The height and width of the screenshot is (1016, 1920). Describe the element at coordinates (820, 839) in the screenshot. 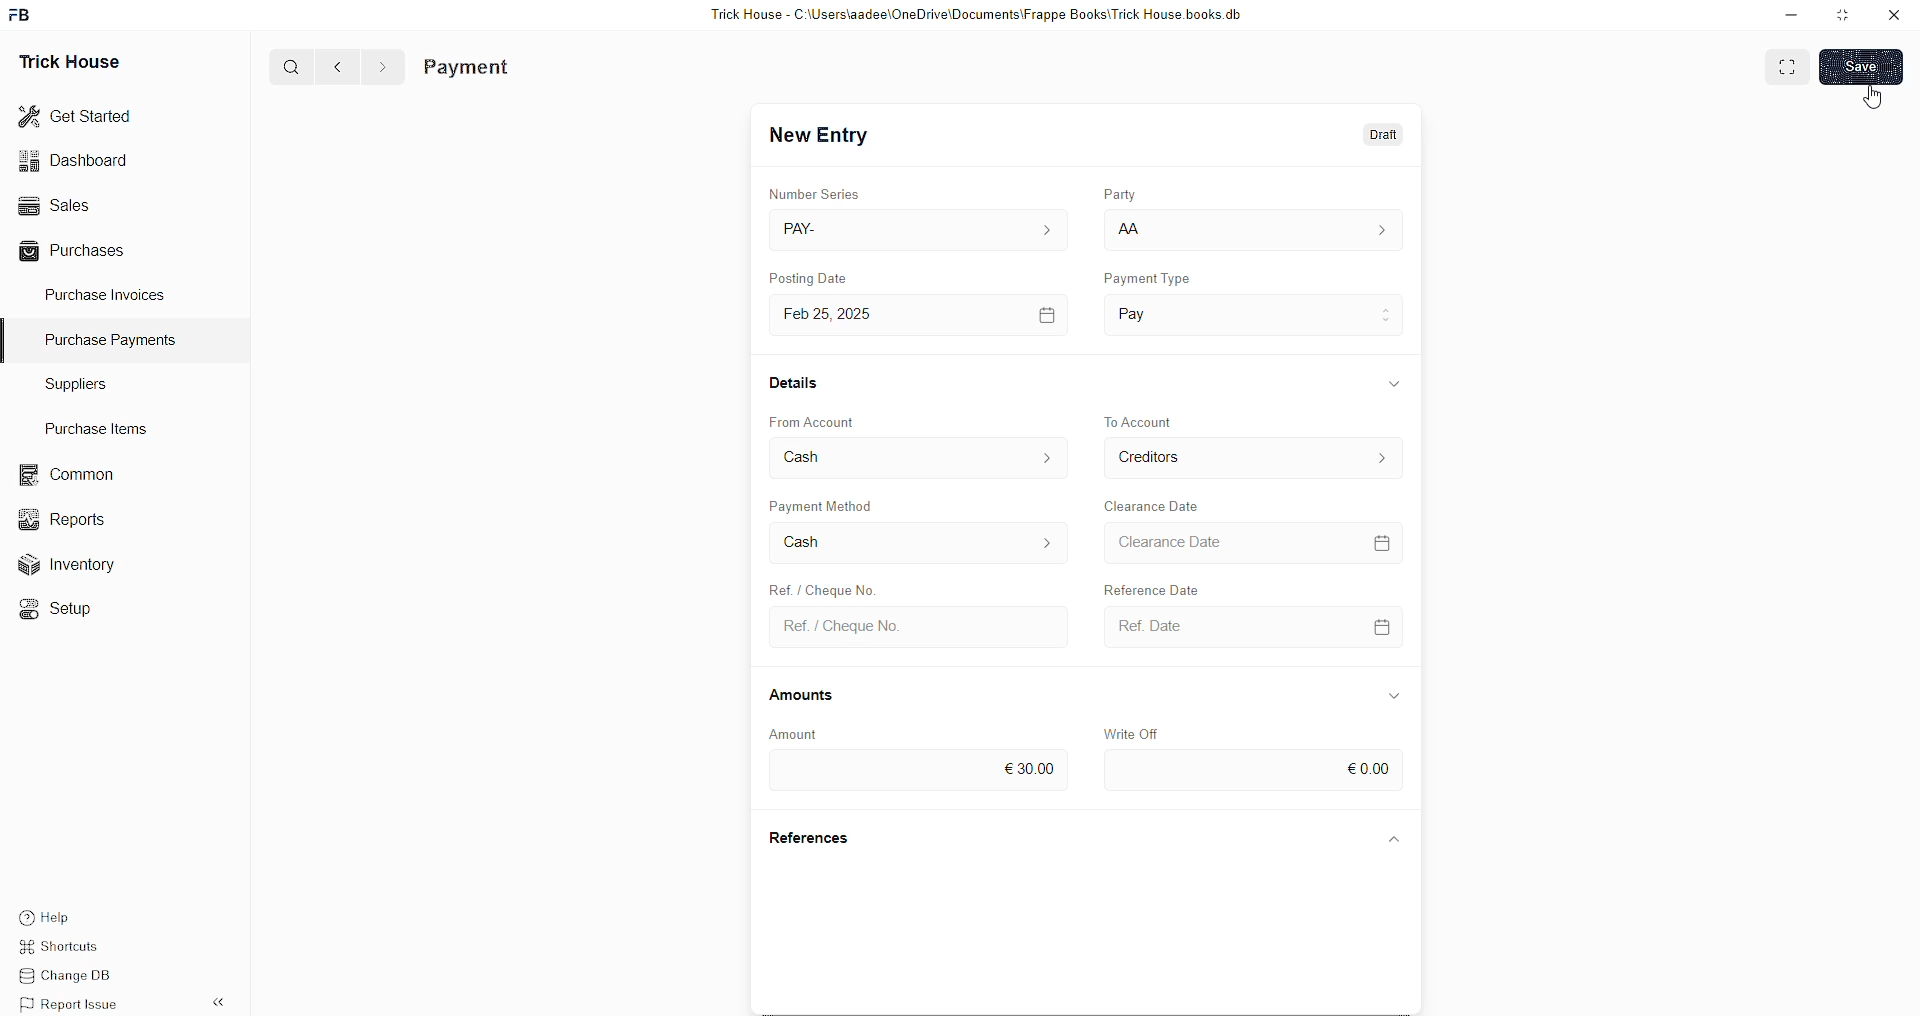

I see `References` at that location.